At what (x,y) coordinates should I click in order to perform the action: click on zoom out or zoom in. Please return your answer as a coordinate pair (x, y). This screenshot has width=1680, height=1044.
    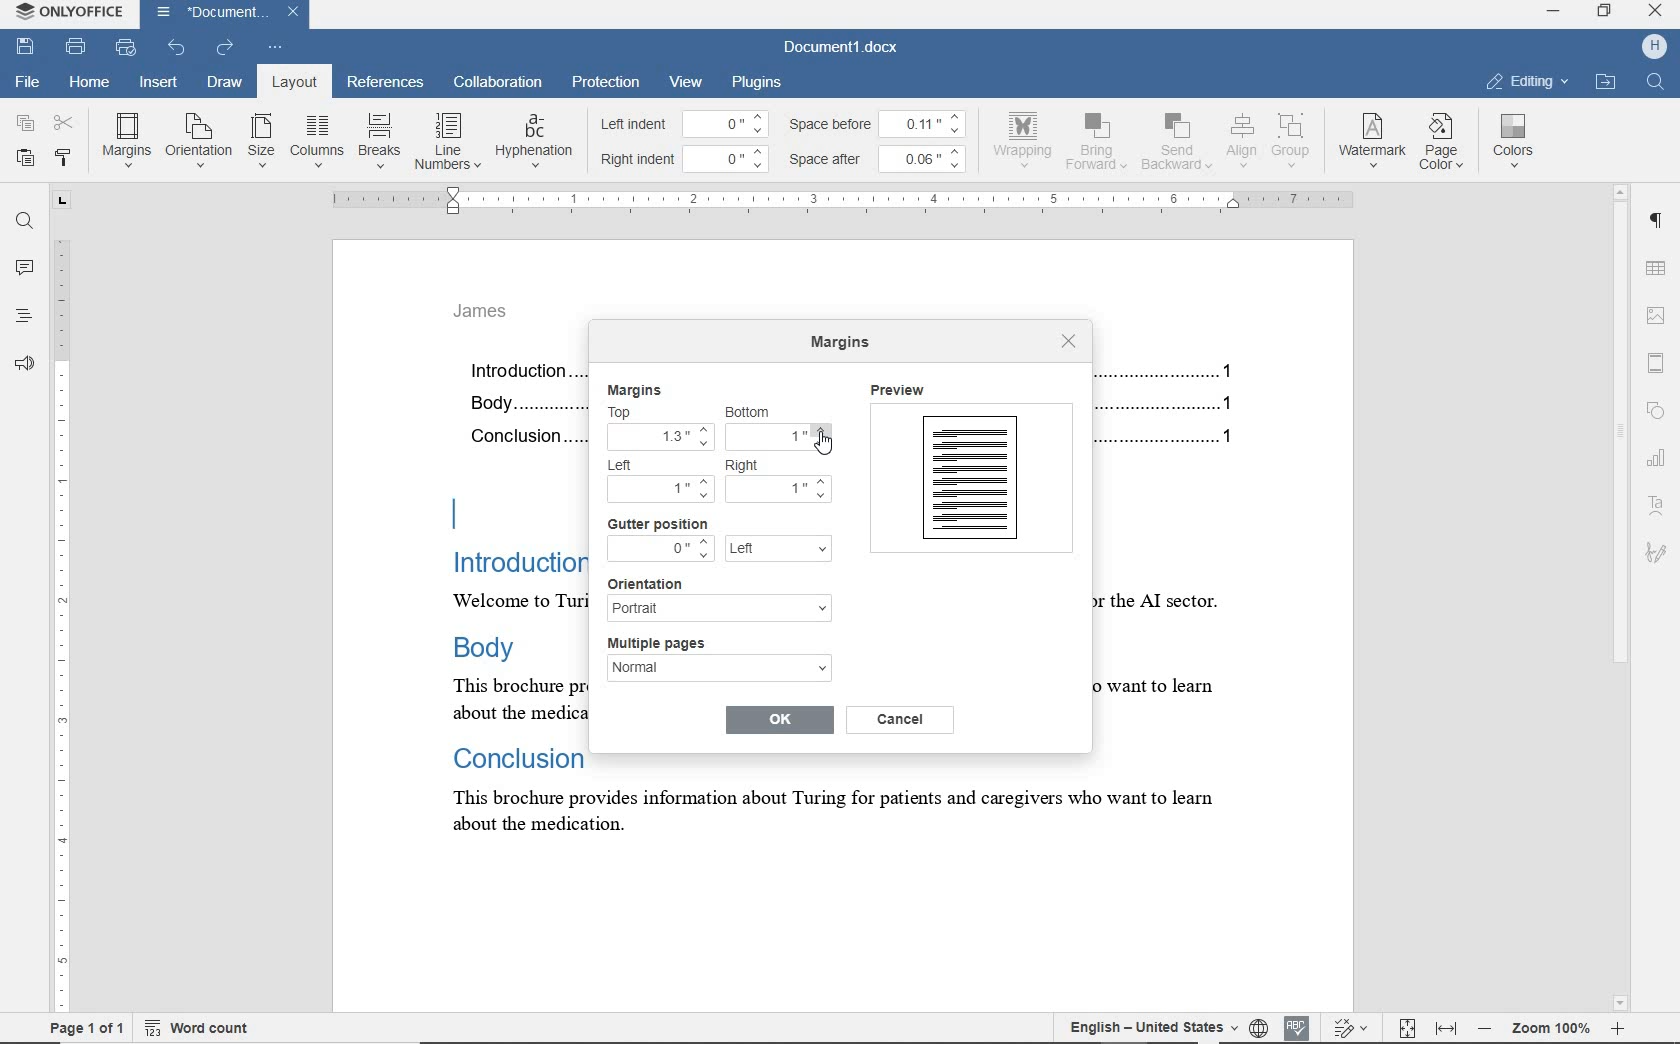
    Looking at the image, I should click on (1551, 1027).